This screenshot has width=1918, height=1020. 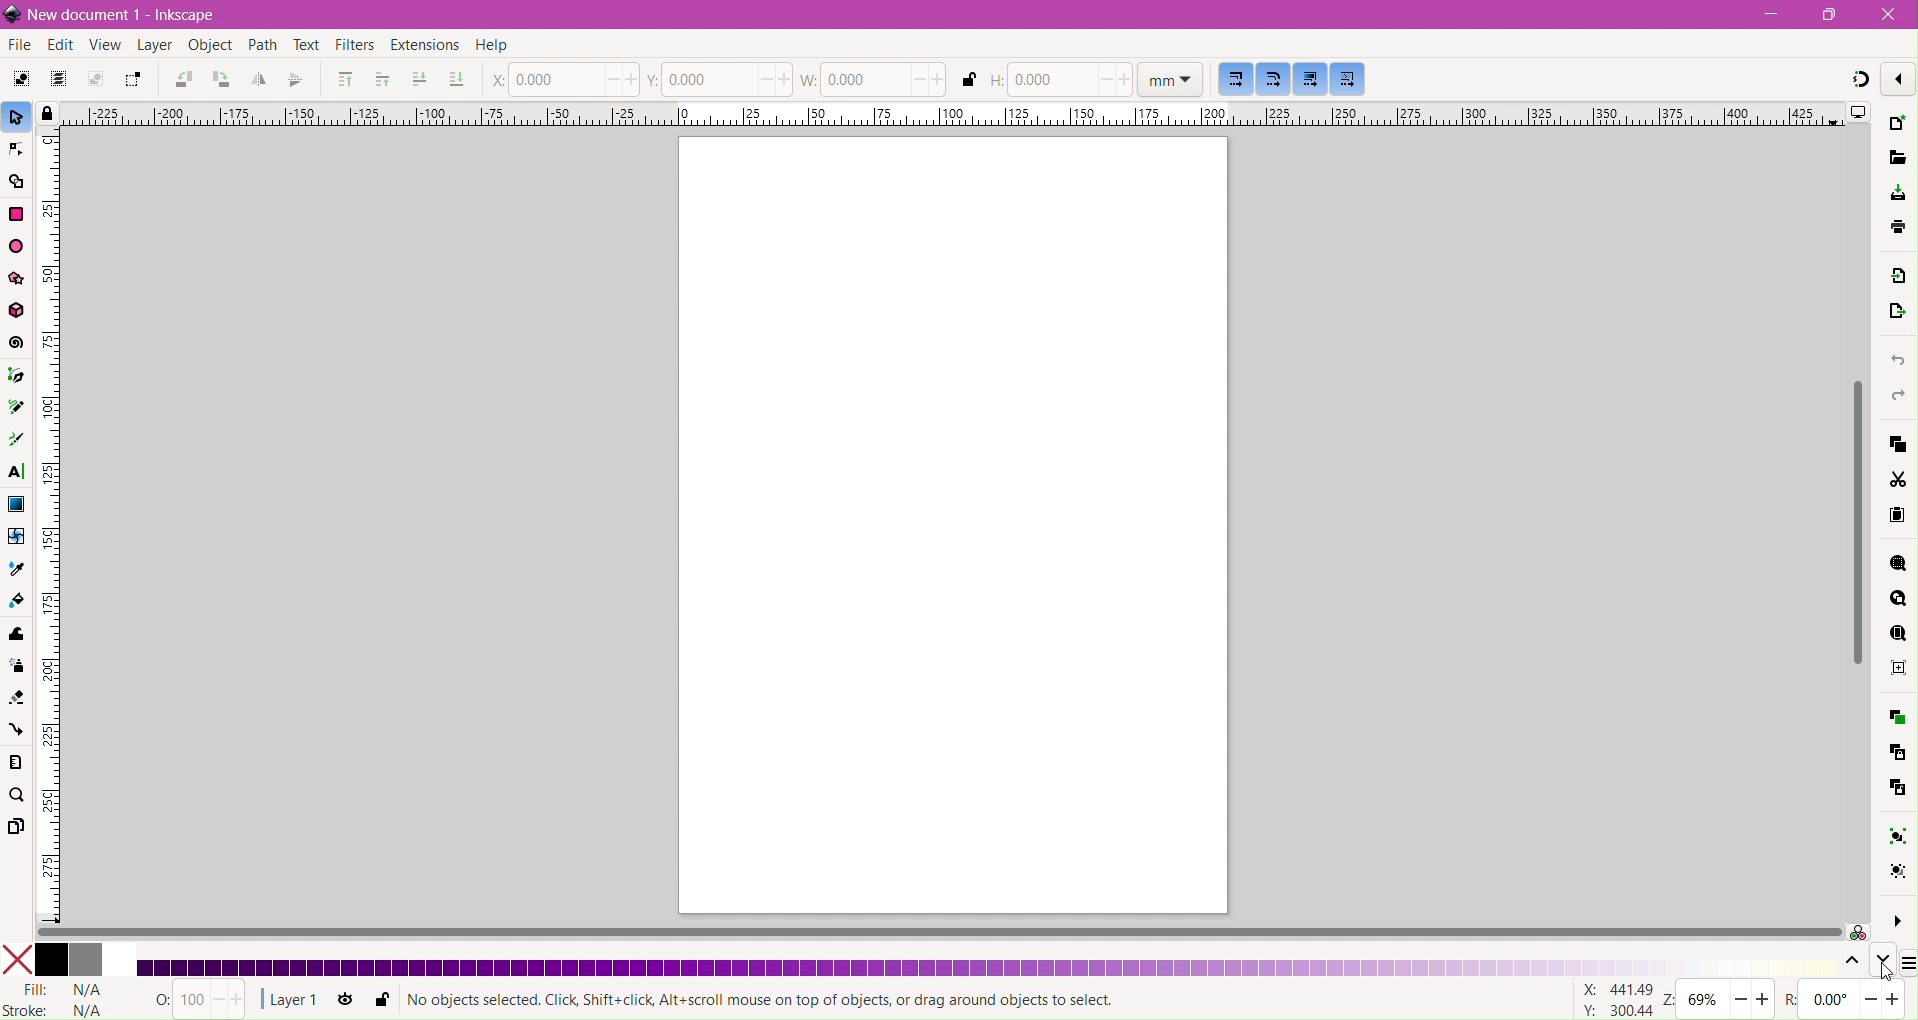 What do you see at coordinates (17, 635) in the screenshot?
I see `Tweak Tool` at bounding box center [17, 635].